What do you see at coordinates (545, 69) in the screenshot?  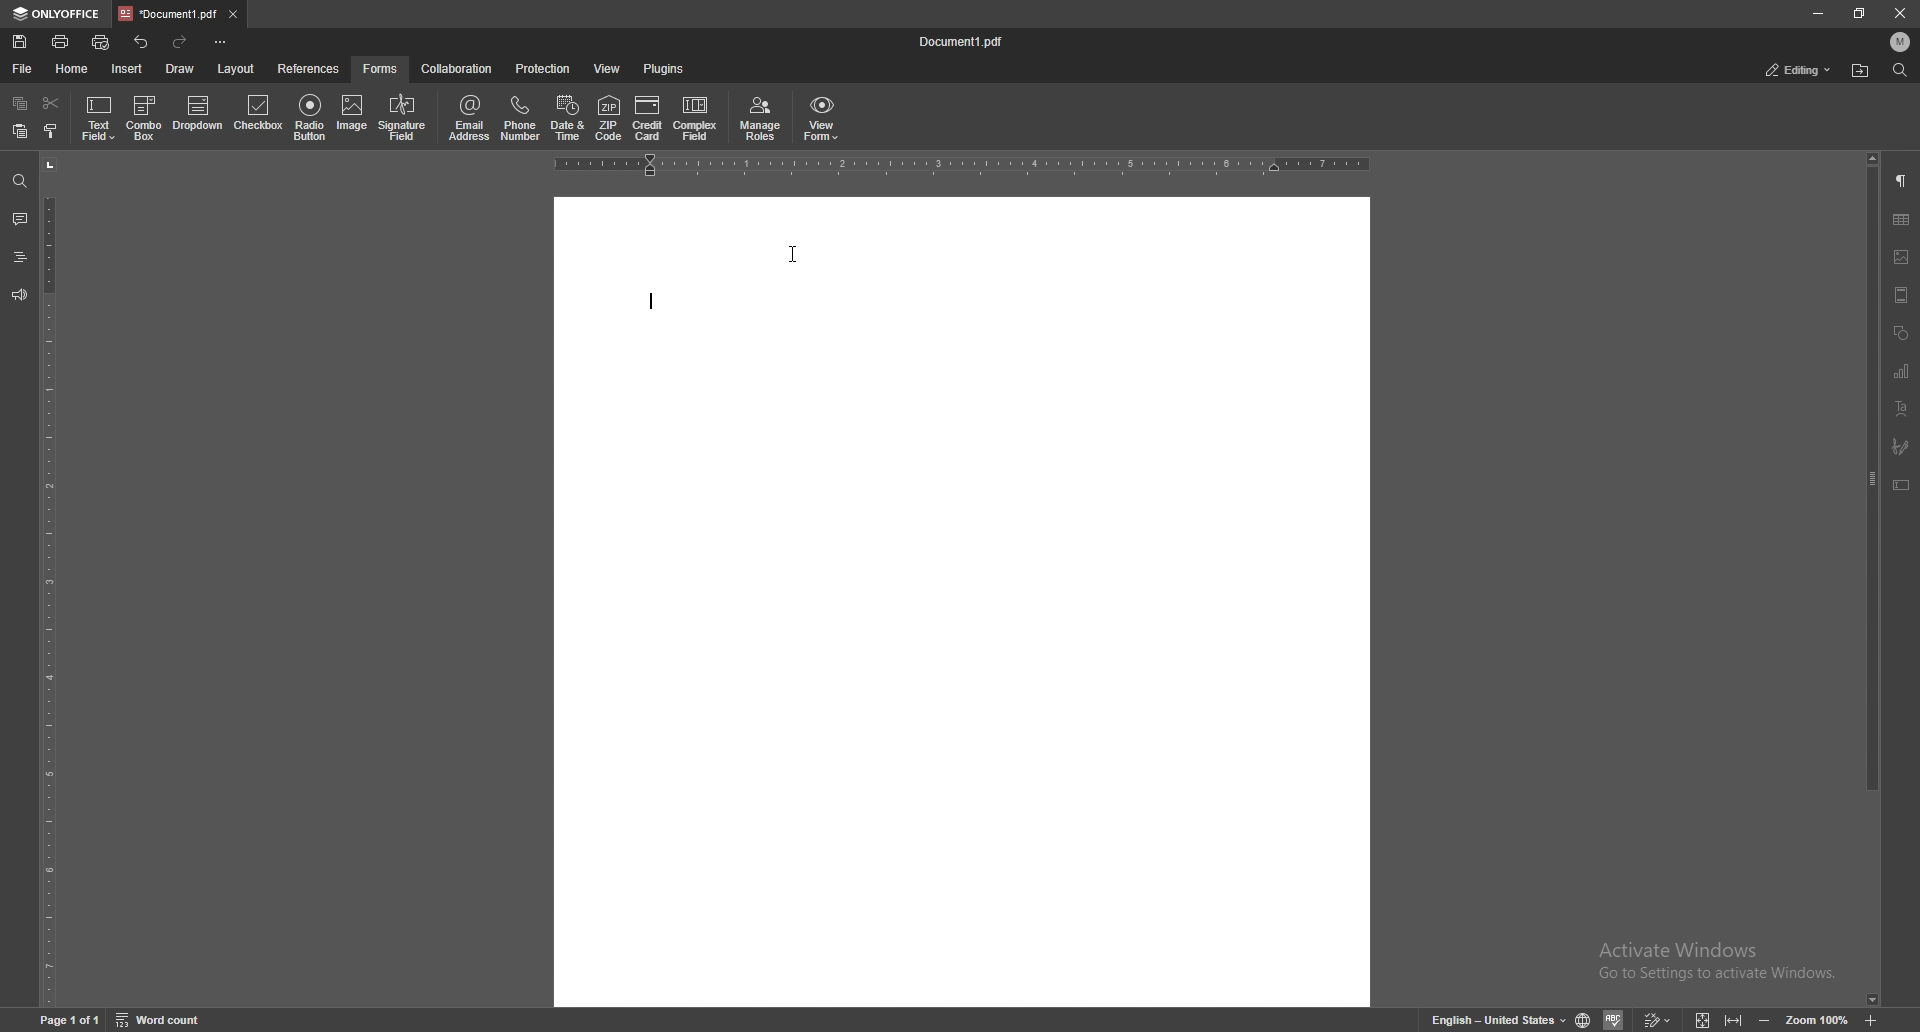 I see `protection` at bounding box center [545, 69].